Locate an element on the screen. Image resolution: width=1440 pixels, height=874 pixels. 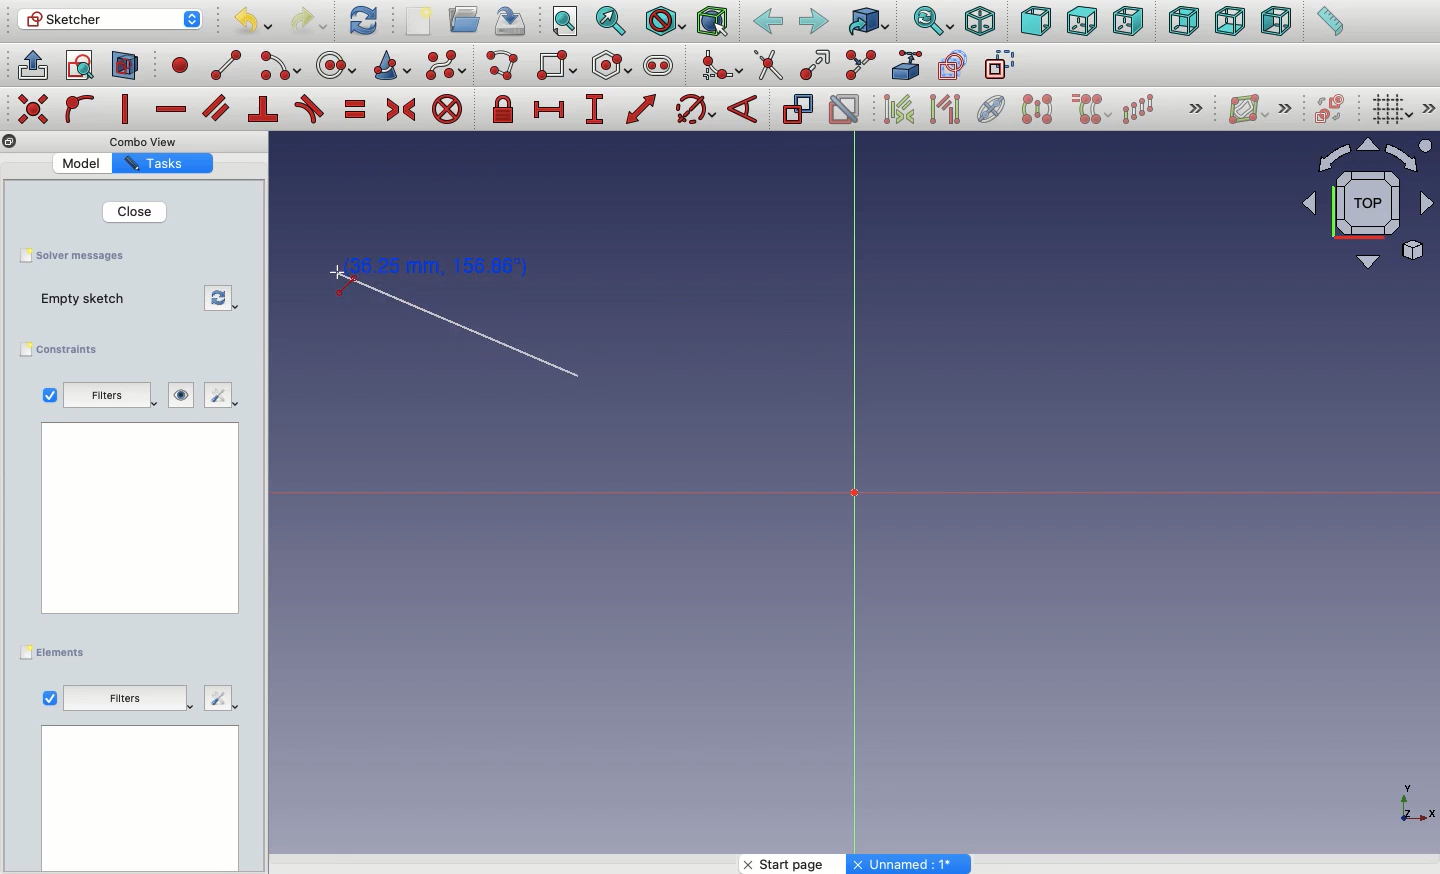
Top is located at coordinates (1080, 23).